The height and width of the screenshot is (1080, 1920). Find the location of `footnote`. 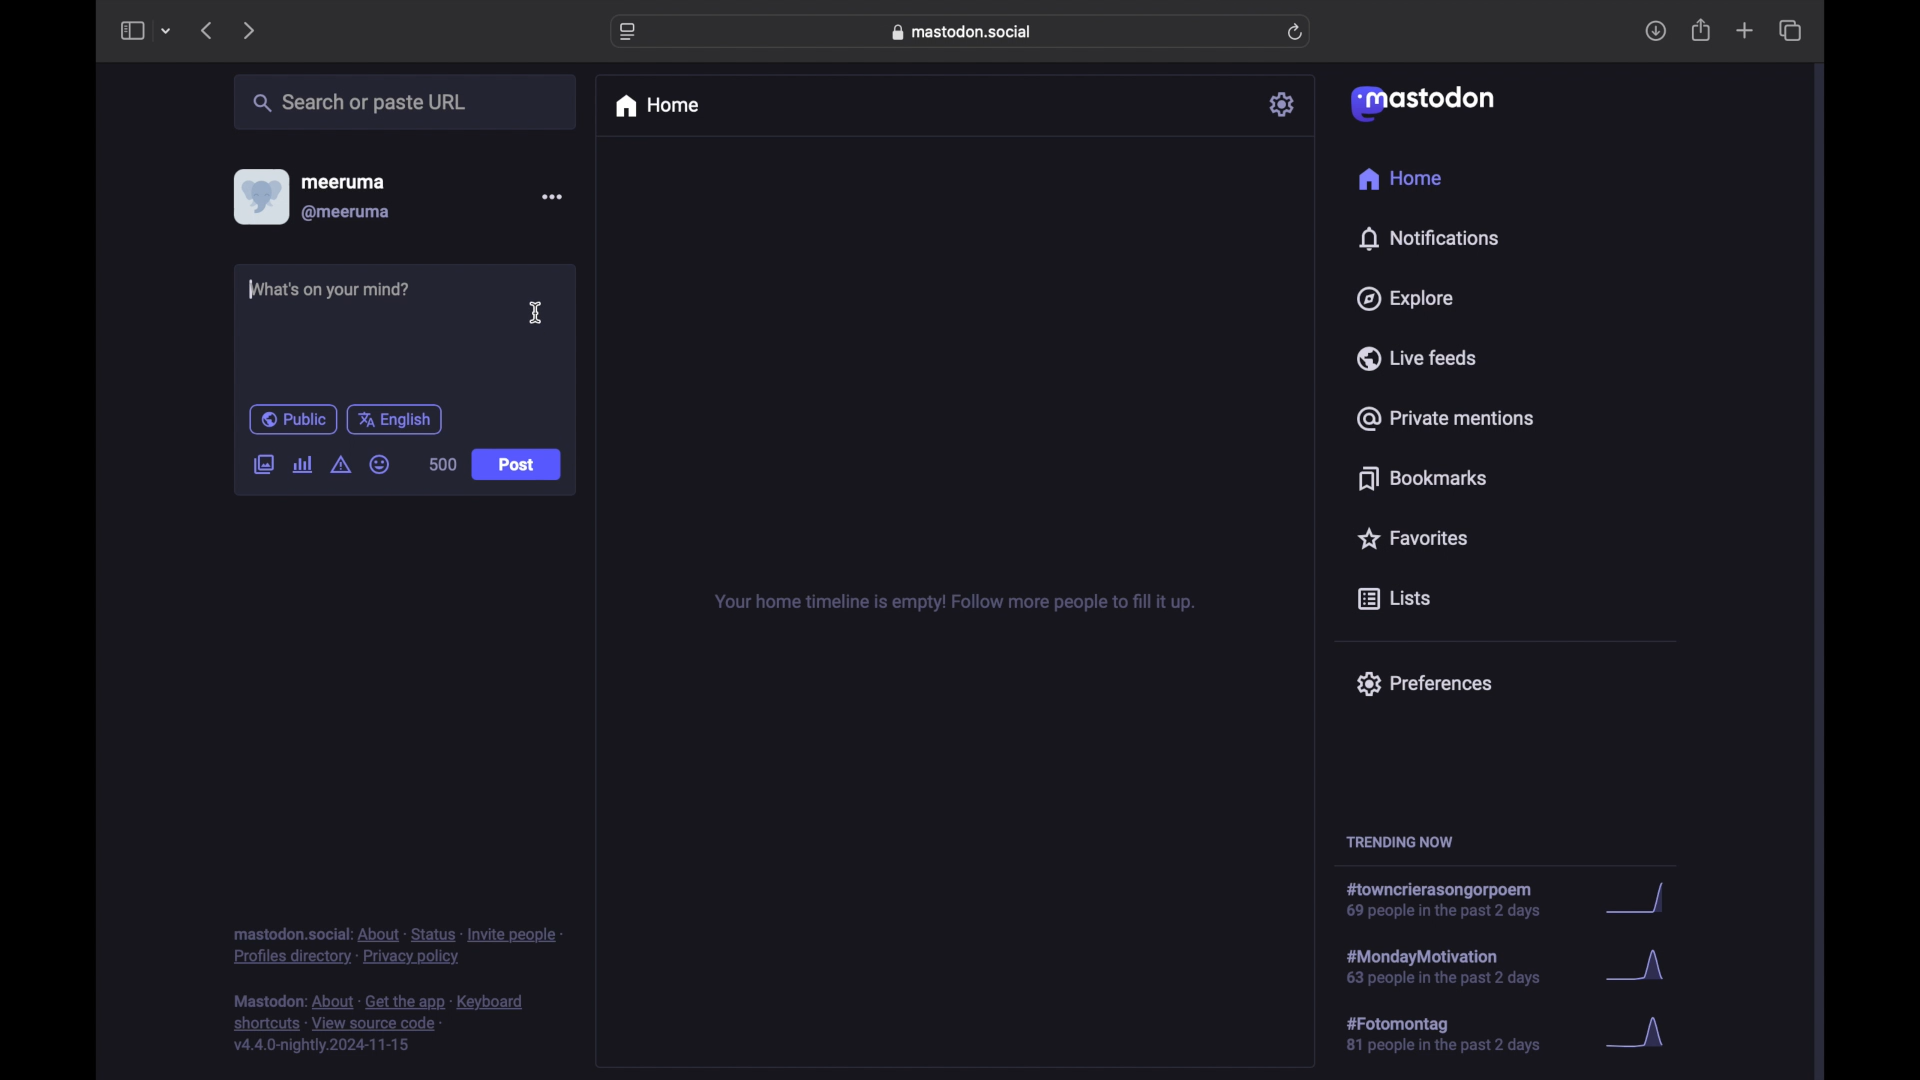

footnote is located at coordinates (382, 1024).